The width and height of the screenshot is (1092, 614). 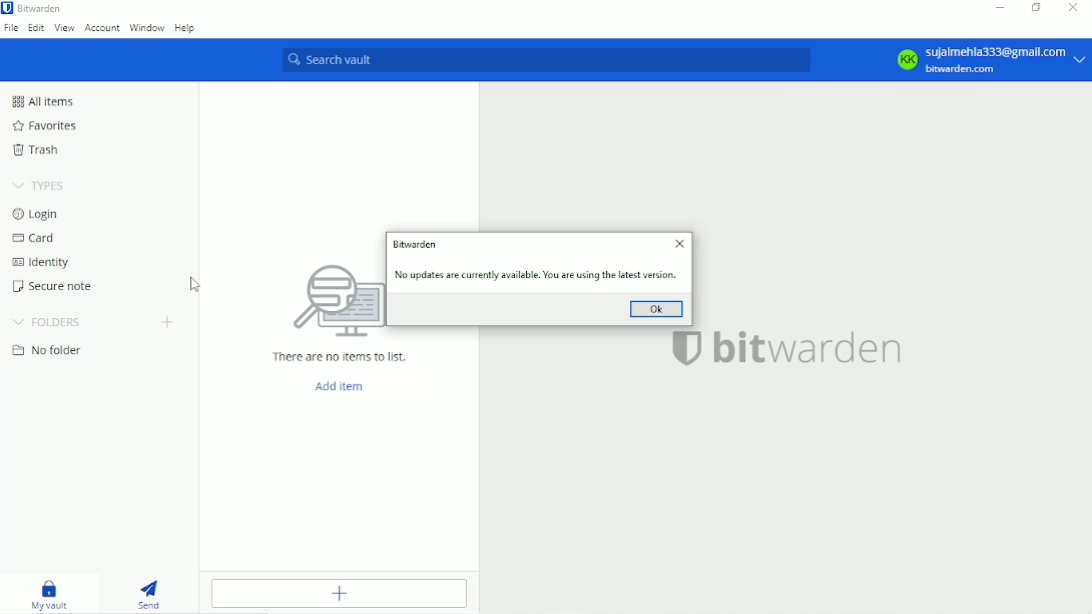 What do you see at coordinates (332, 303) in the screenshot?
I see `logo` at bounding box center [332, 303].